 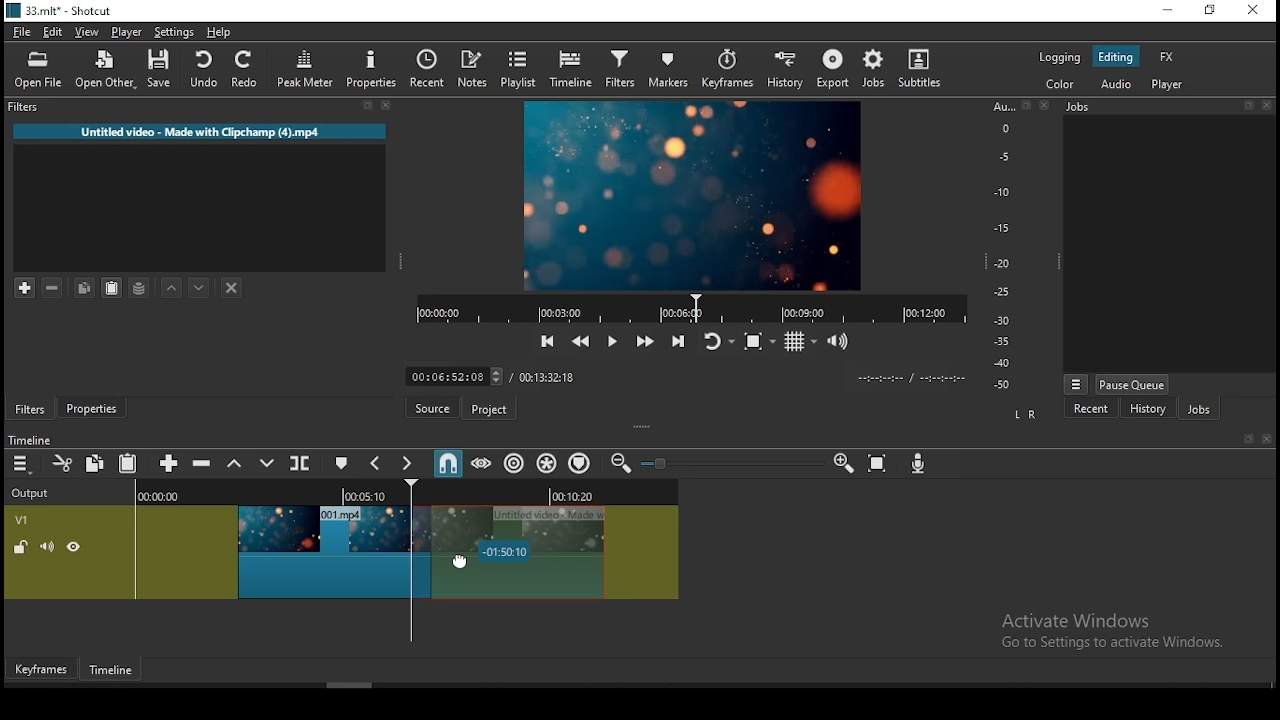 I want to click on filters, so click(x=616, y=70).